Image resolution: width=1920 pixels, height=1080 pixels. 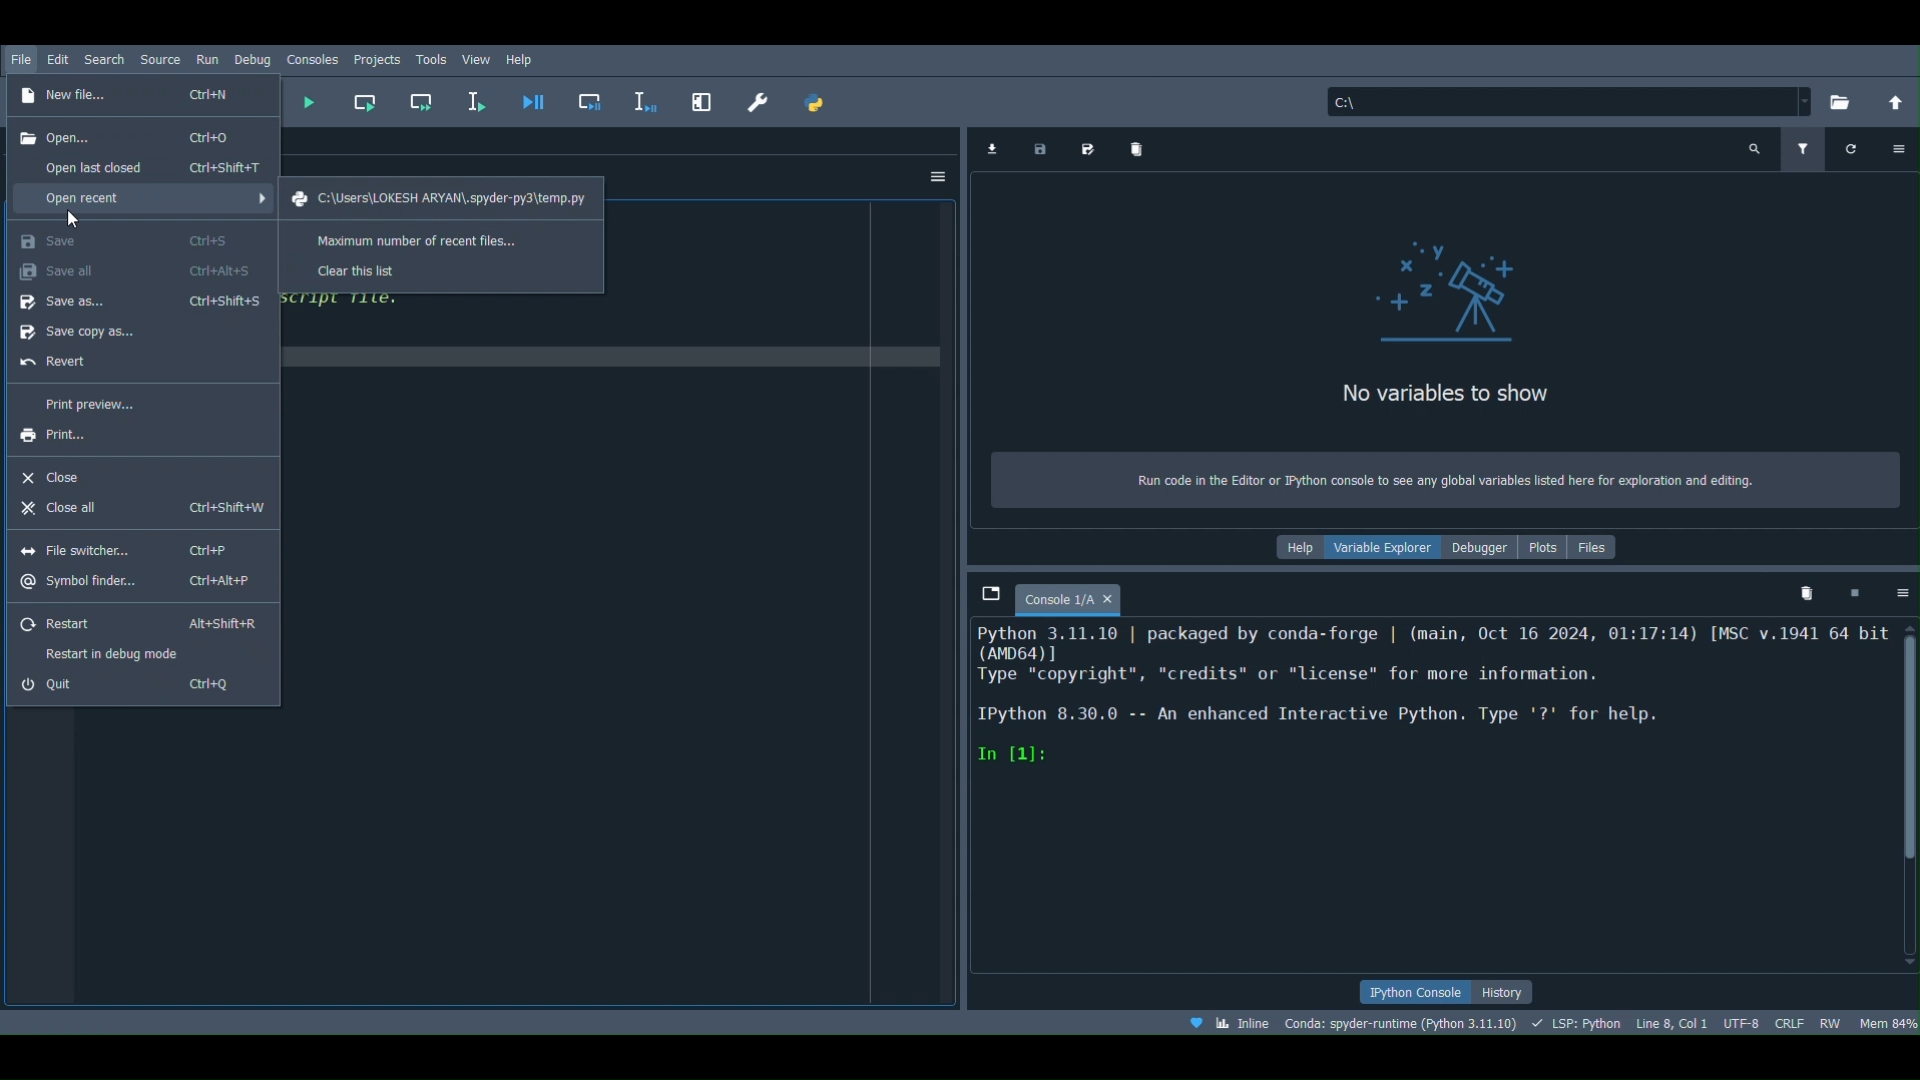 I want to click on File path, so click(x=1571, y=96).